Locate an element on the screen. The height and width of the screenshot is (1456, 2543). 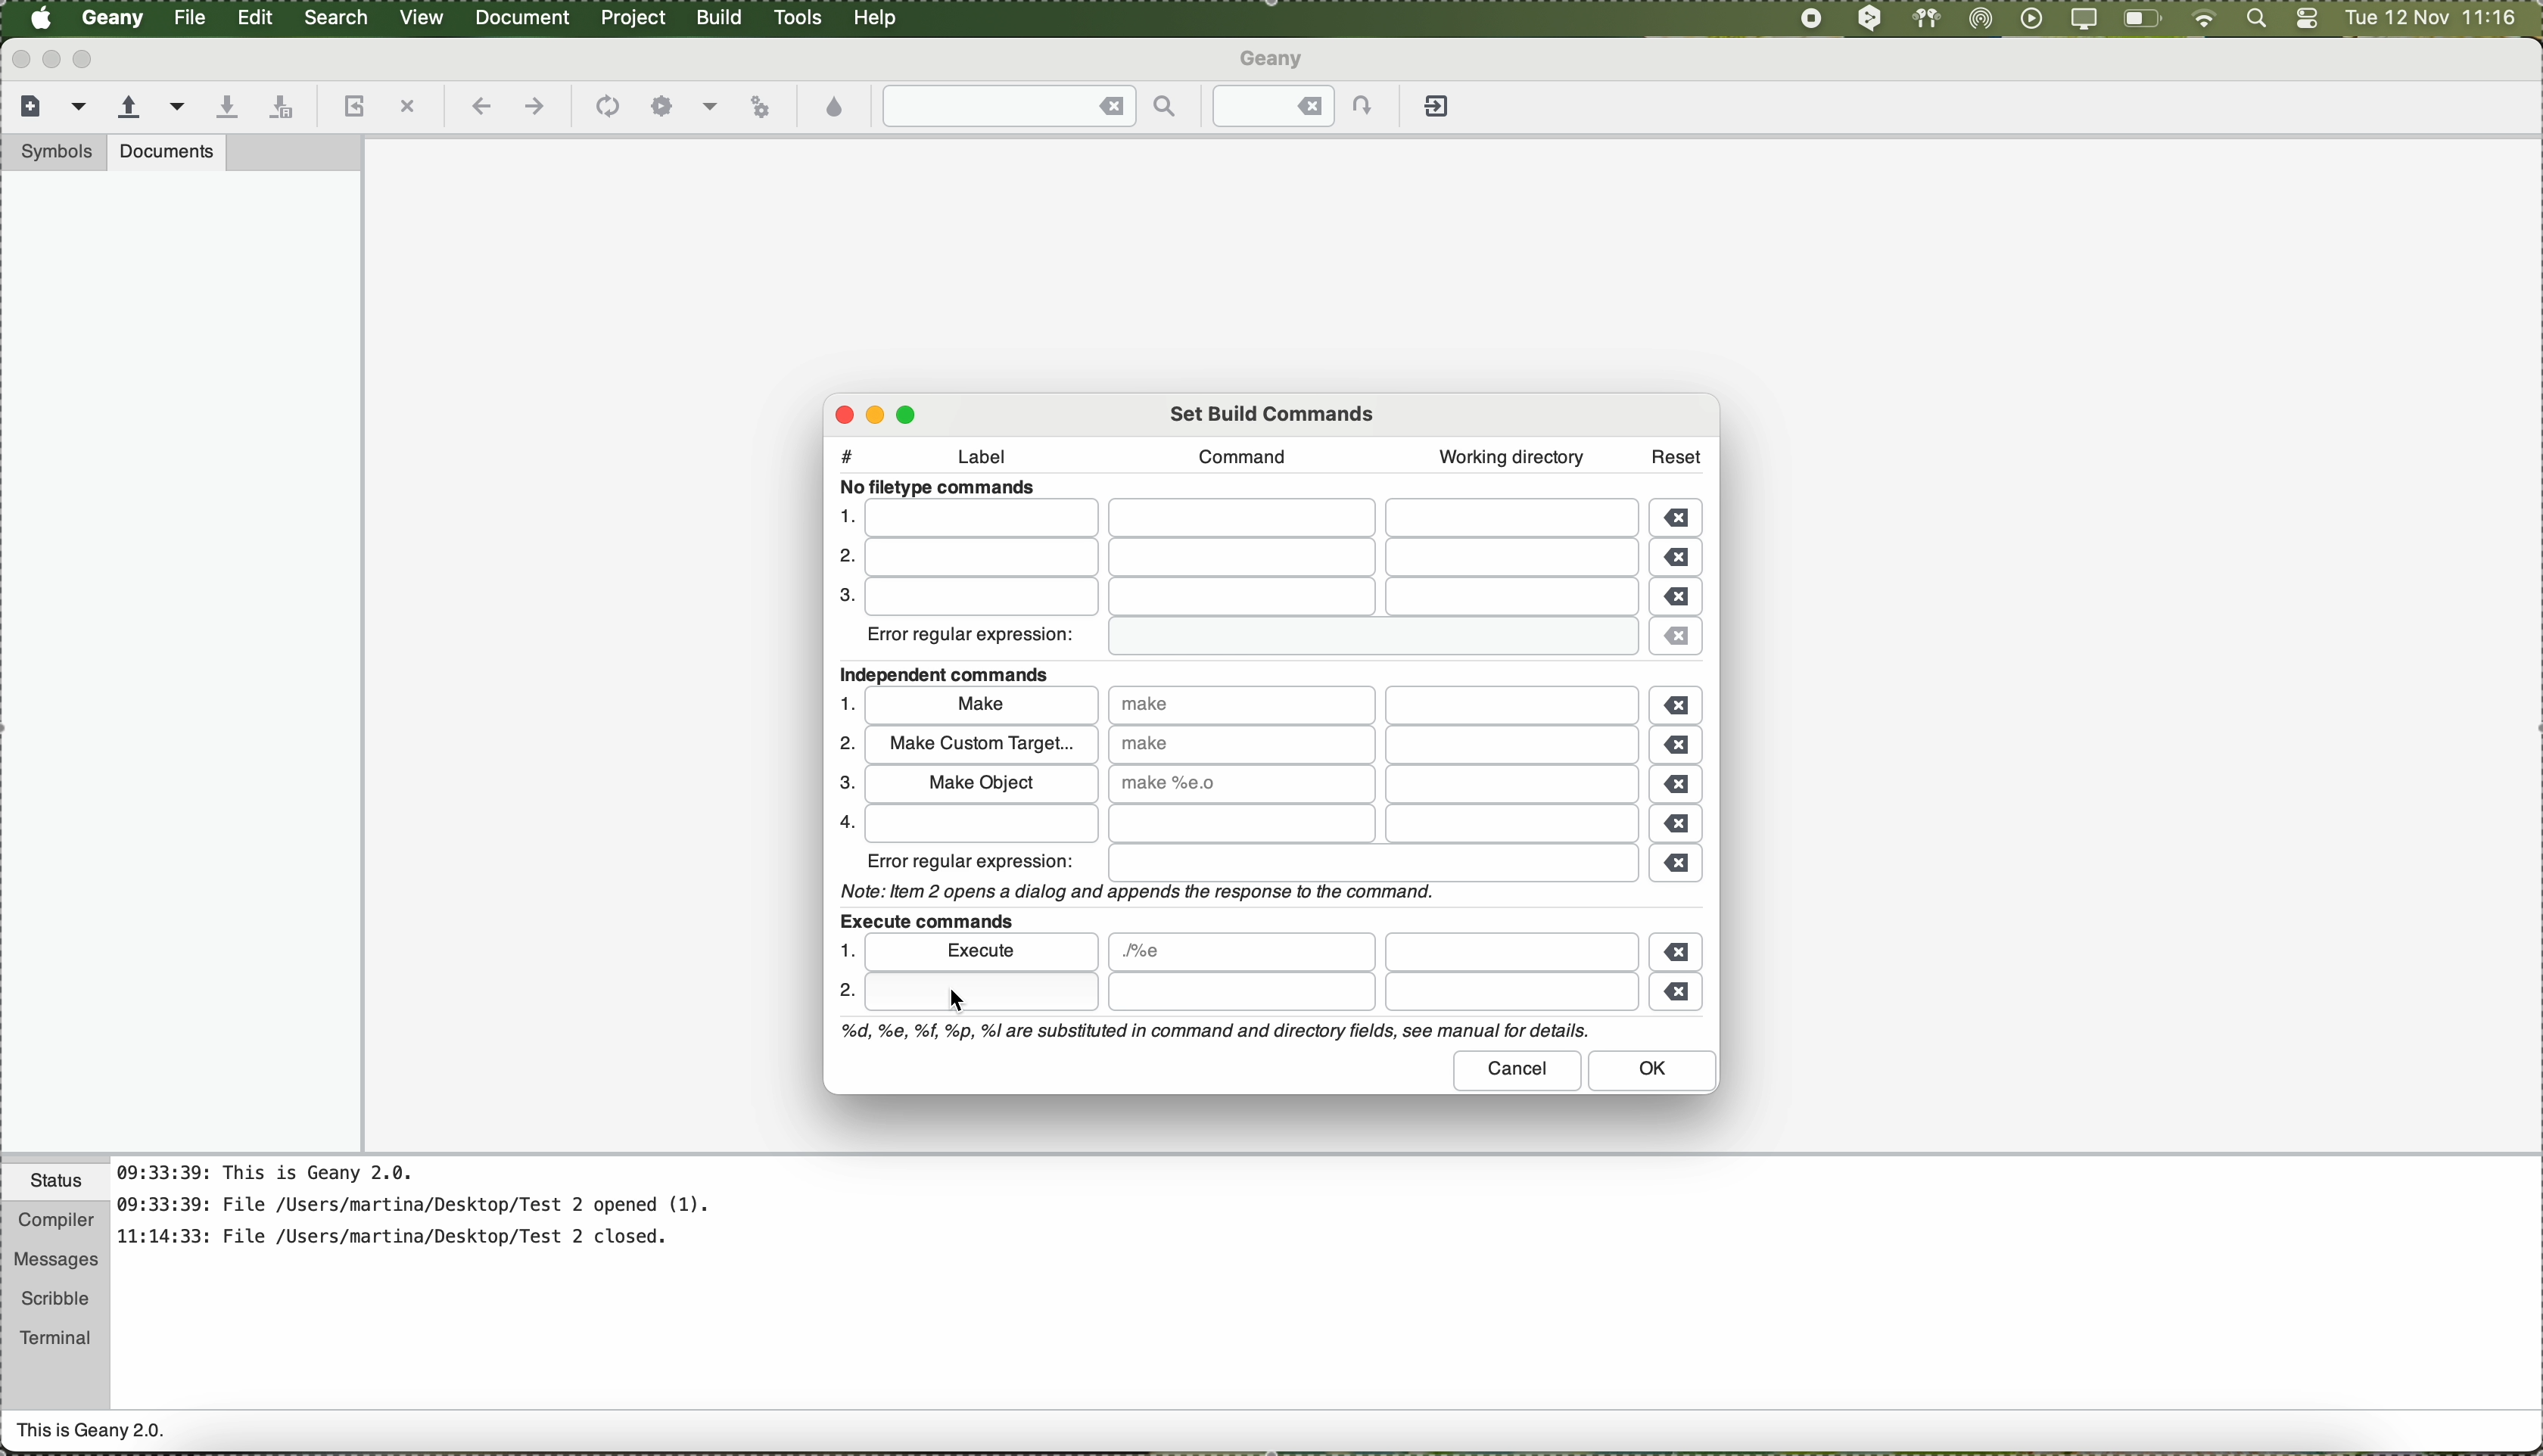
Geany is located at coordinates (114, 19).